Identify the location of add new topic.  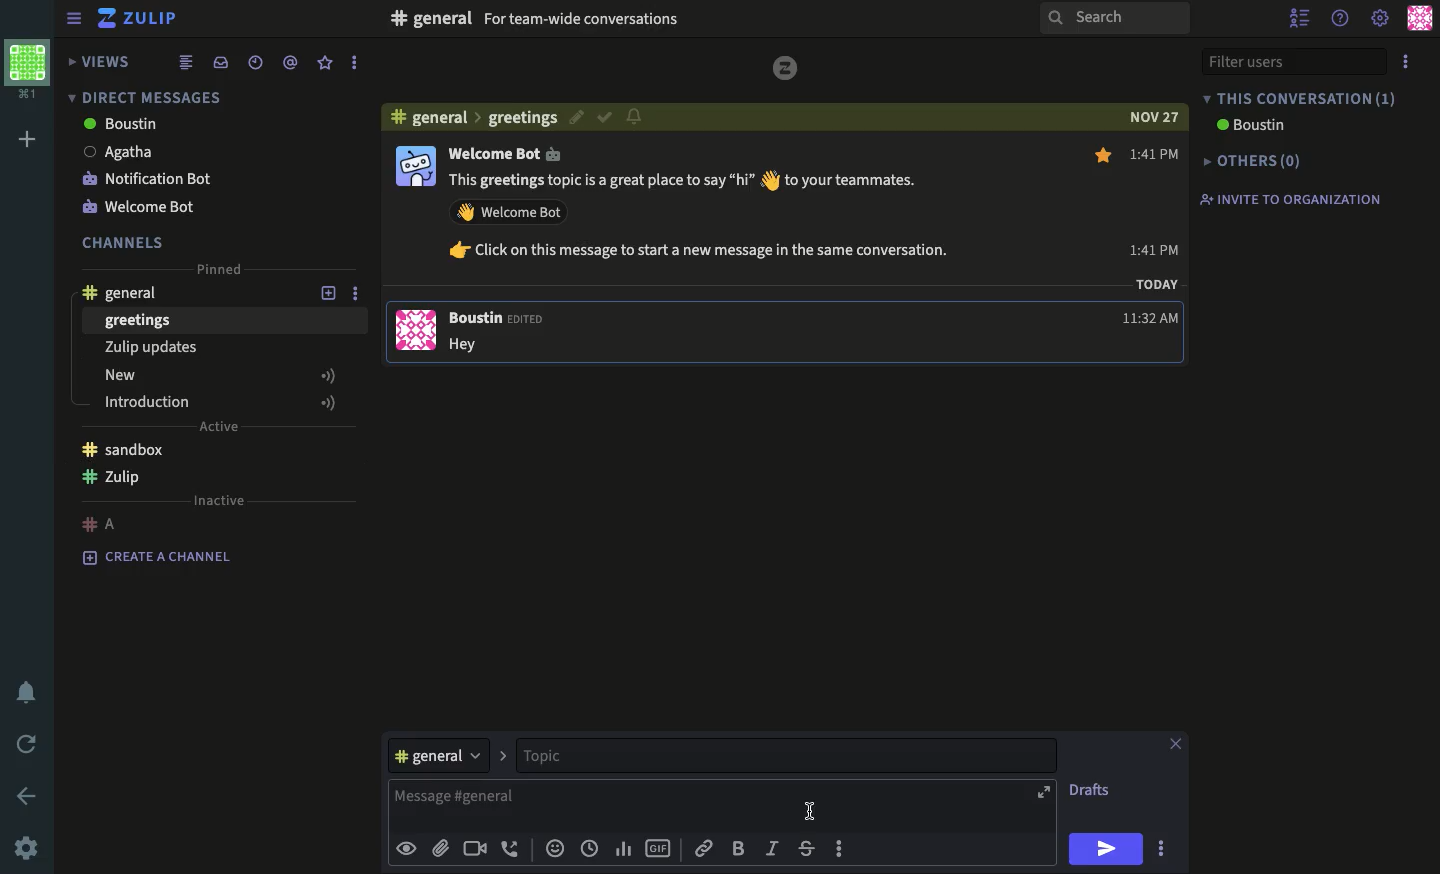
(329, 295).